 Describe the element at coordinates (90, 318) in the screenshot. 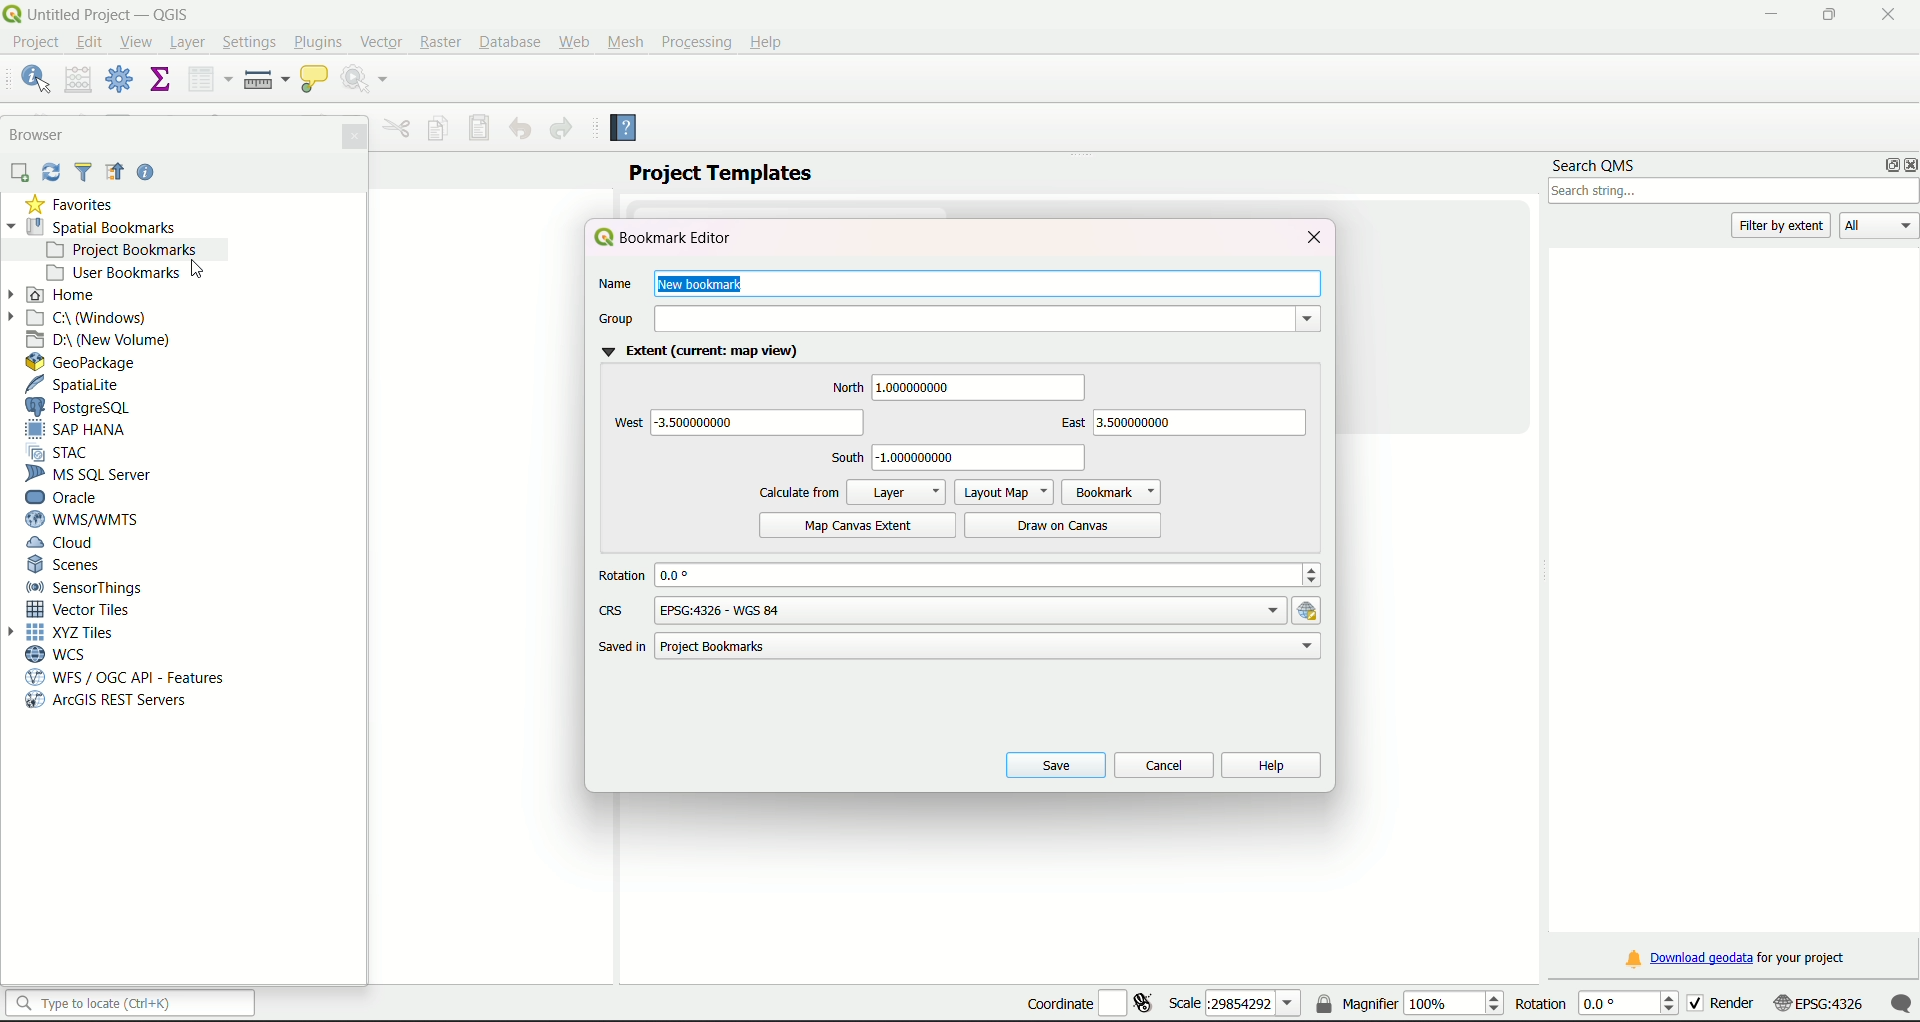

I see `C Drive  ` at that location.